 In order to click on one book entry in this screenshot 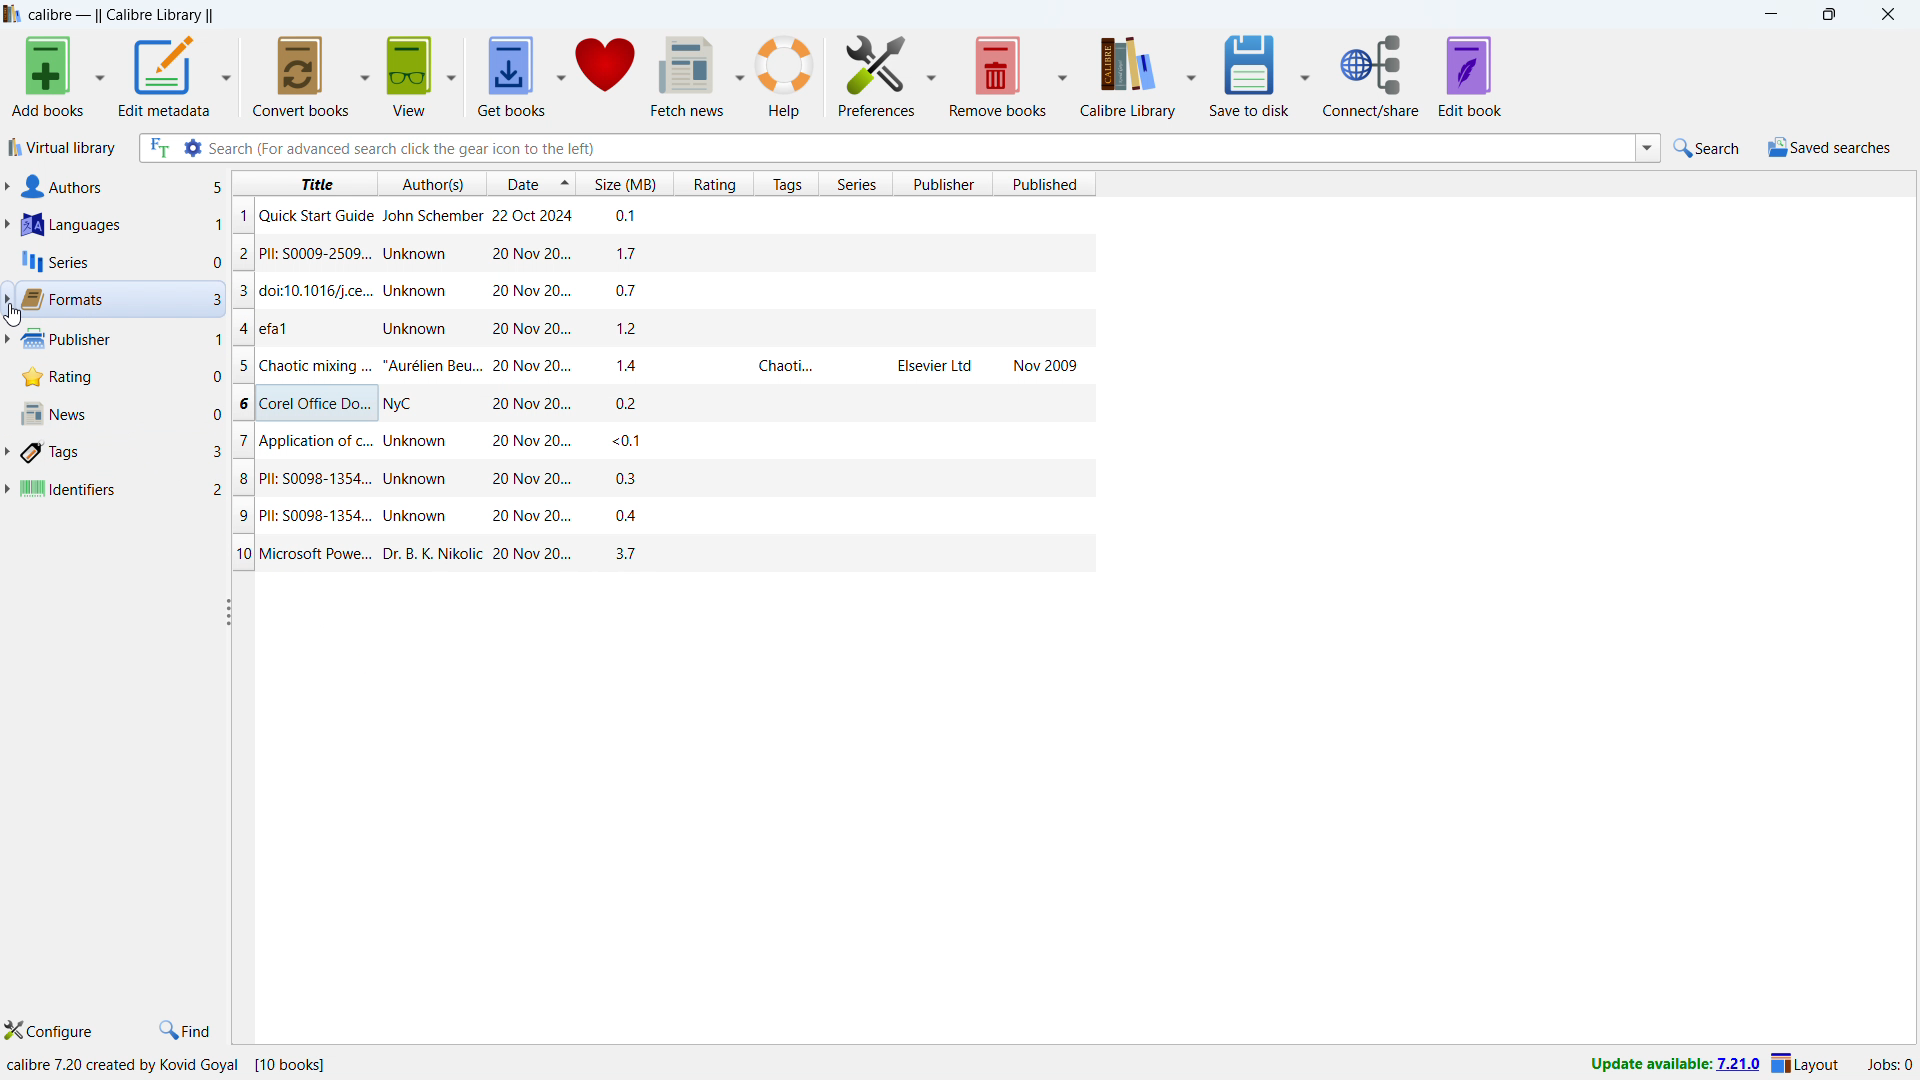, I will do `click(658, 440)`.